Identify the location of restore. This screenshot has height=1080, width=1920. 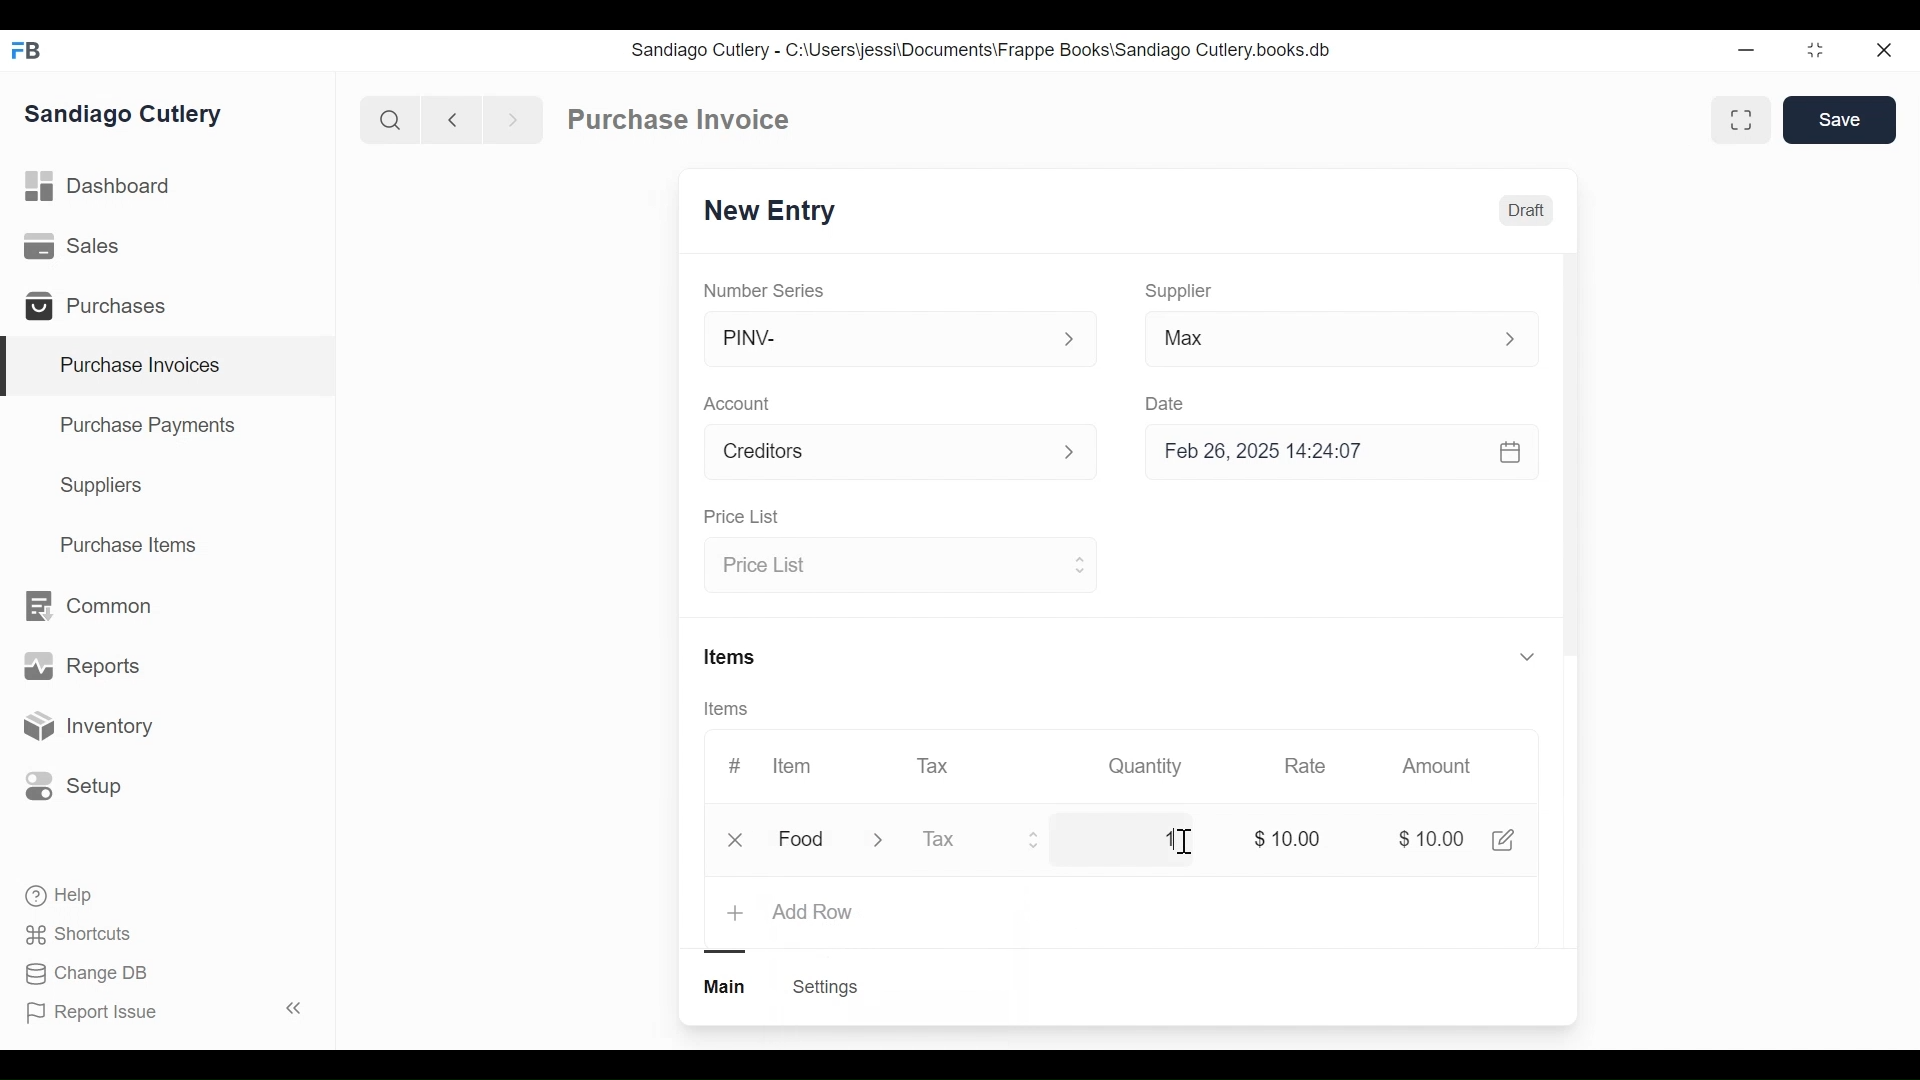
(1813, 51).